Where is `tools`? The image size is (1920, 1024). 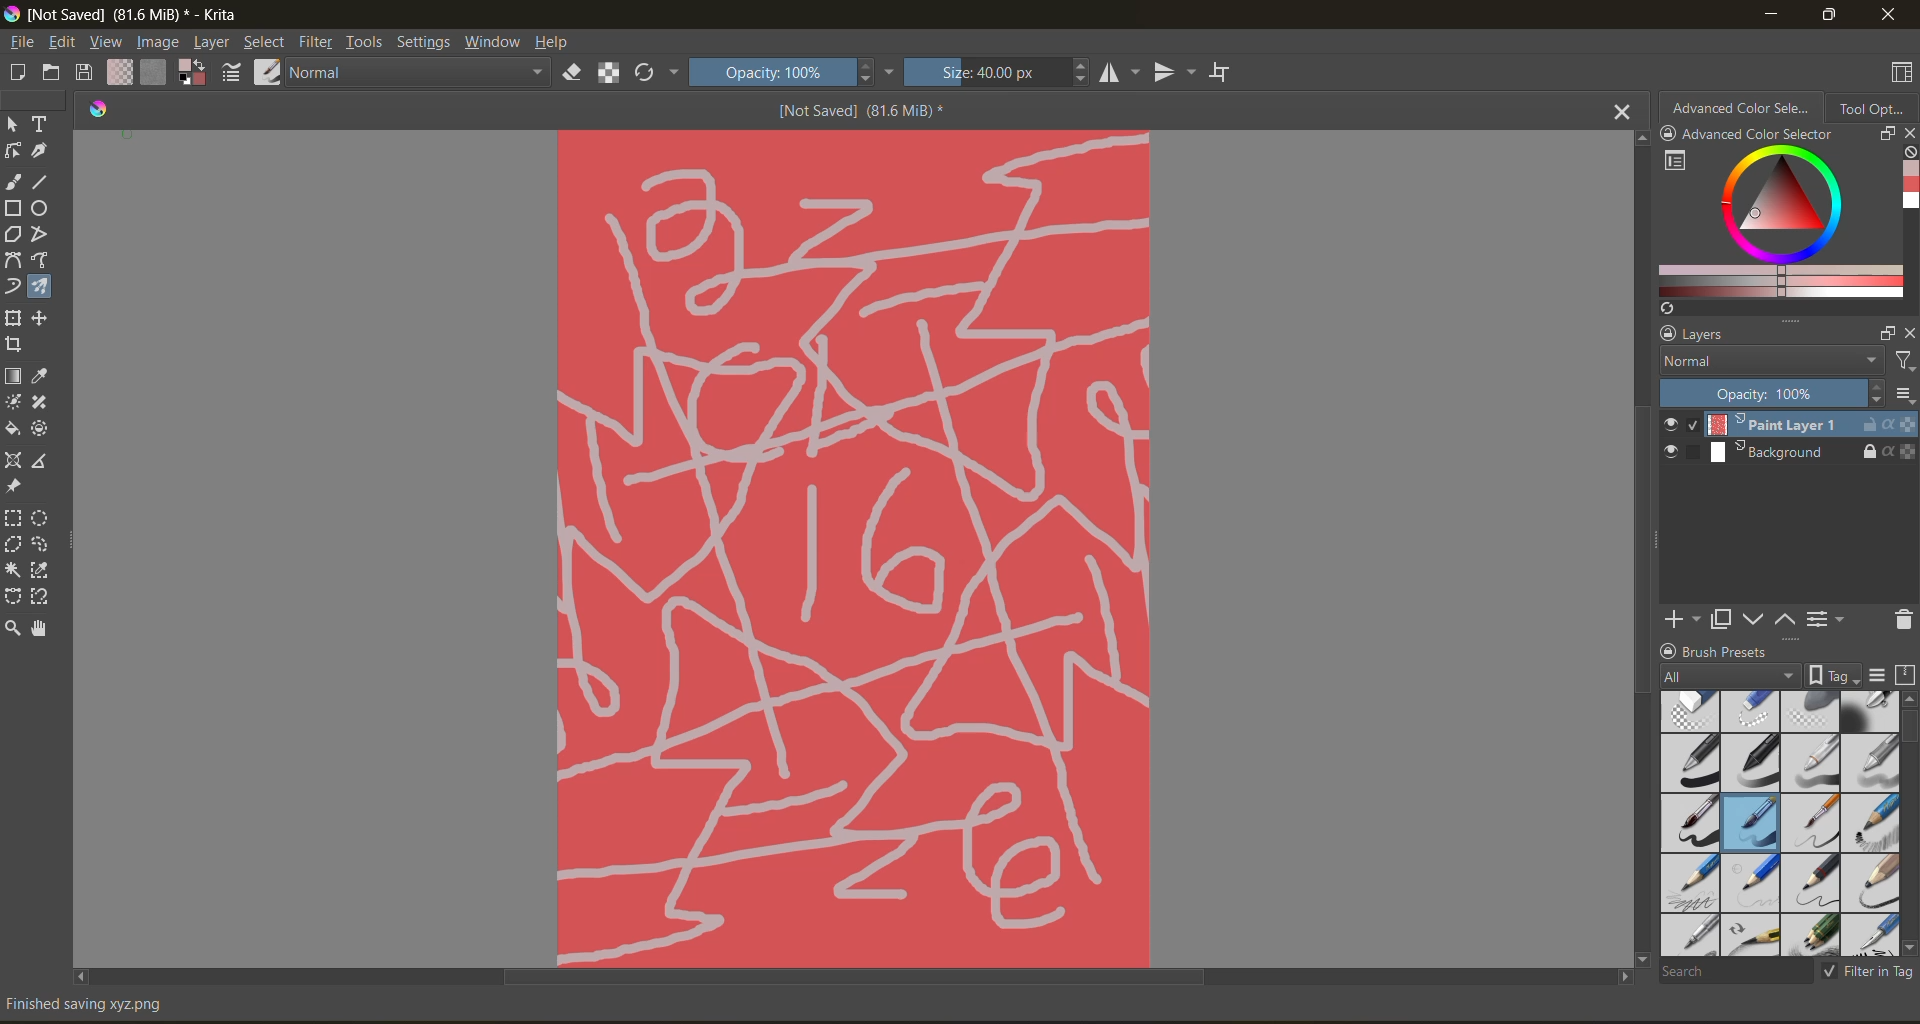 tools is located at coordinates (367, 42).